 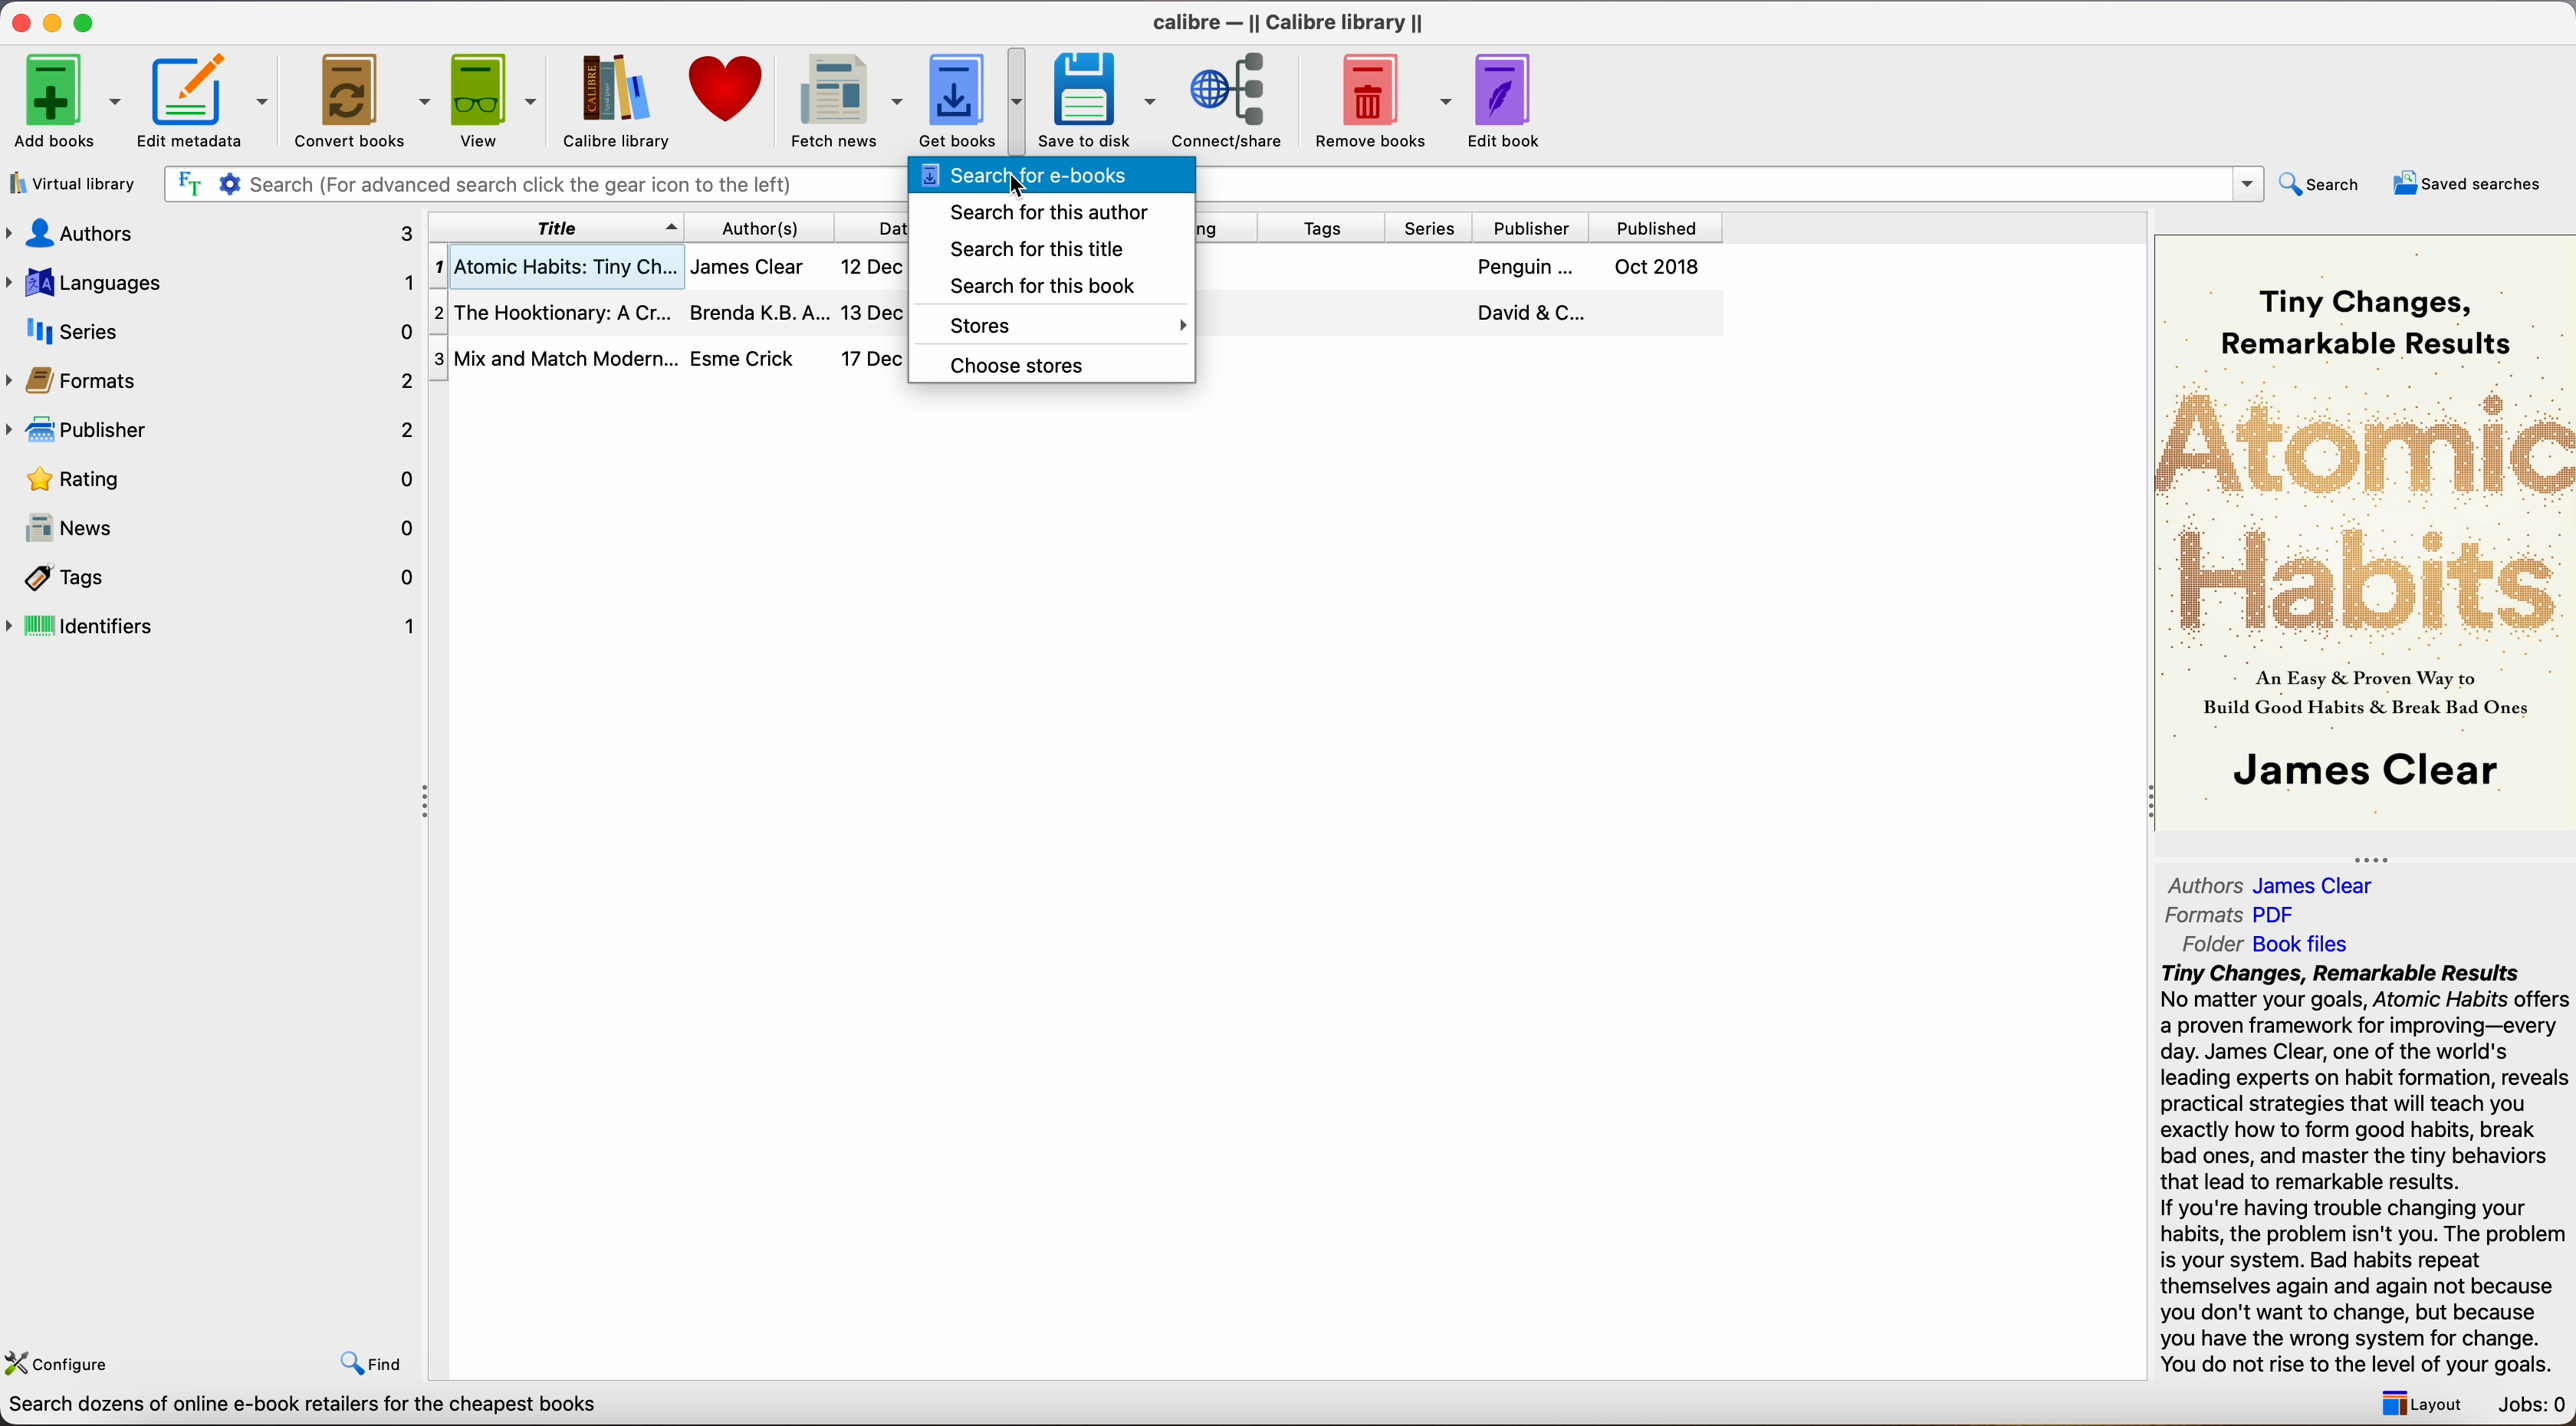 I want to click on donate, so click(x=728, y=89).